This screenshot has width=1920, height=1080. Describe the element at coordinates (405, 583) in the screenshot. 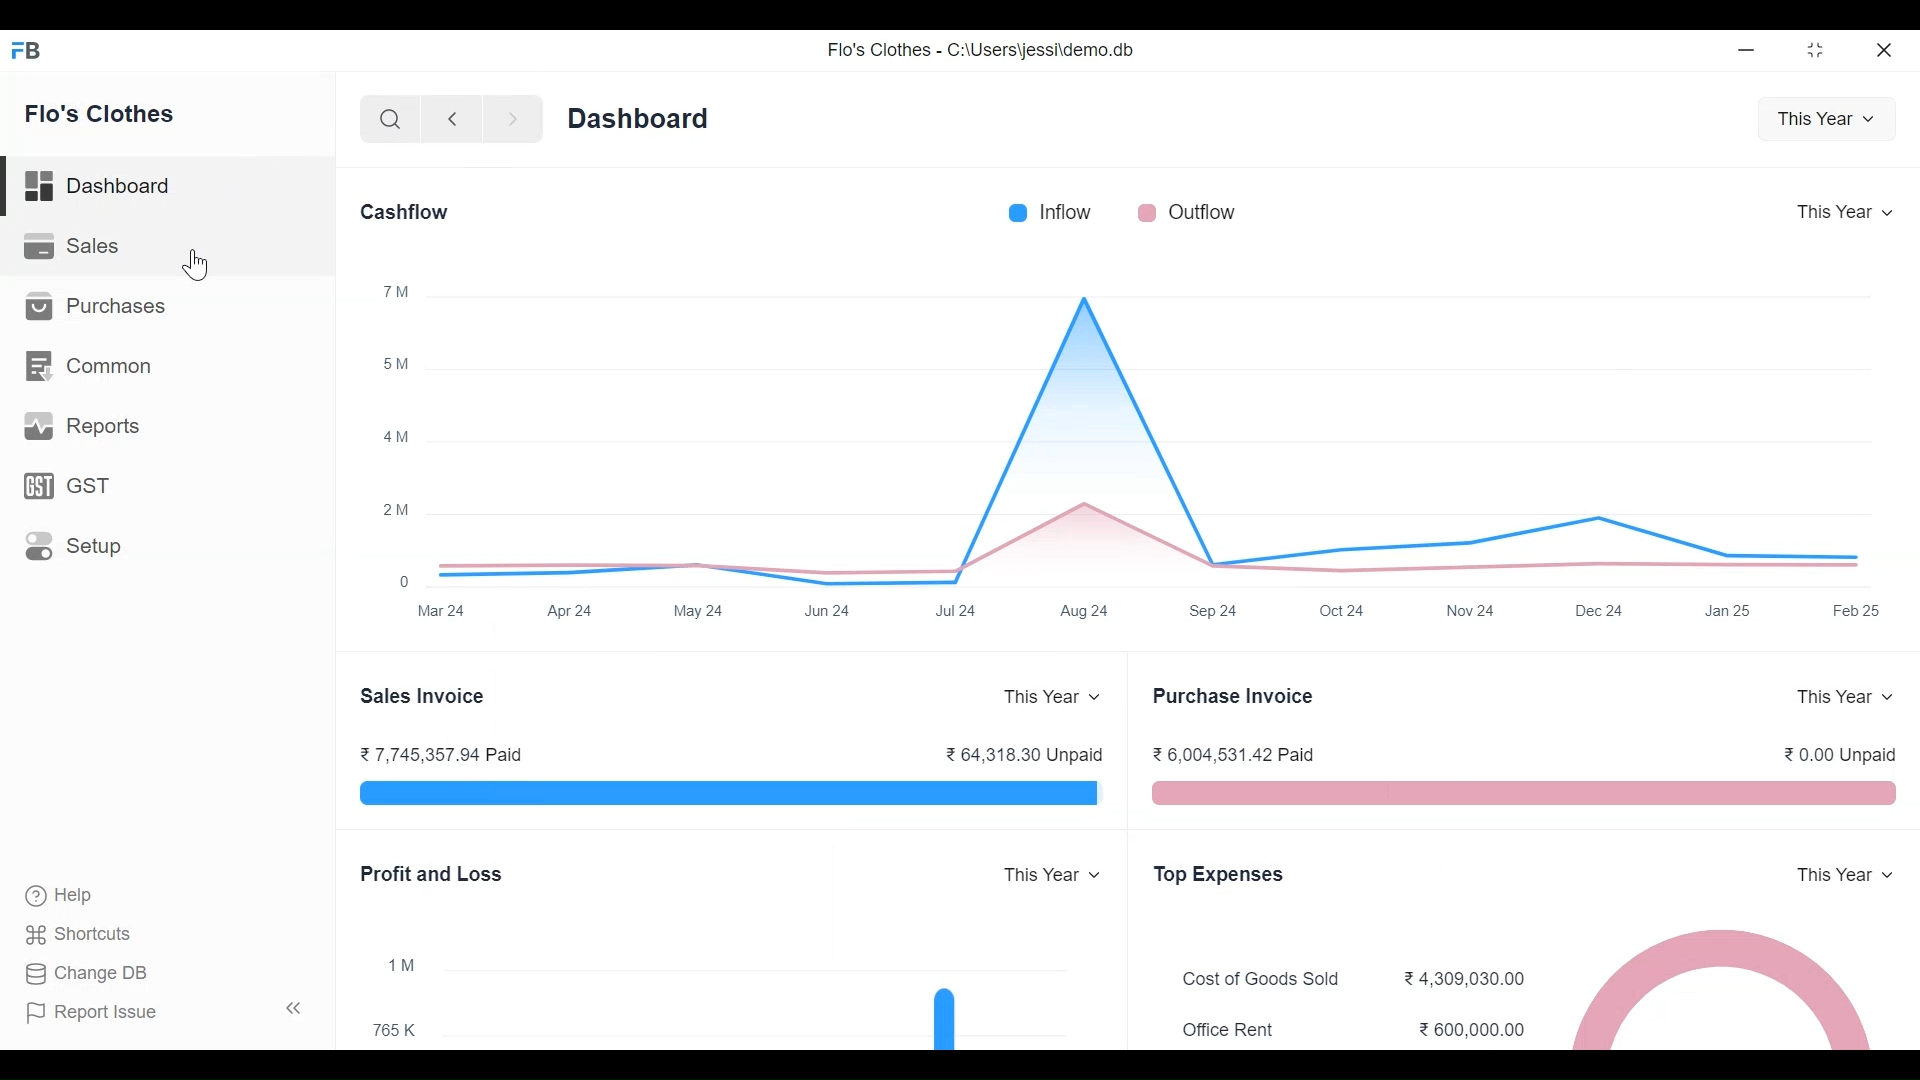

I see `0` at that location.